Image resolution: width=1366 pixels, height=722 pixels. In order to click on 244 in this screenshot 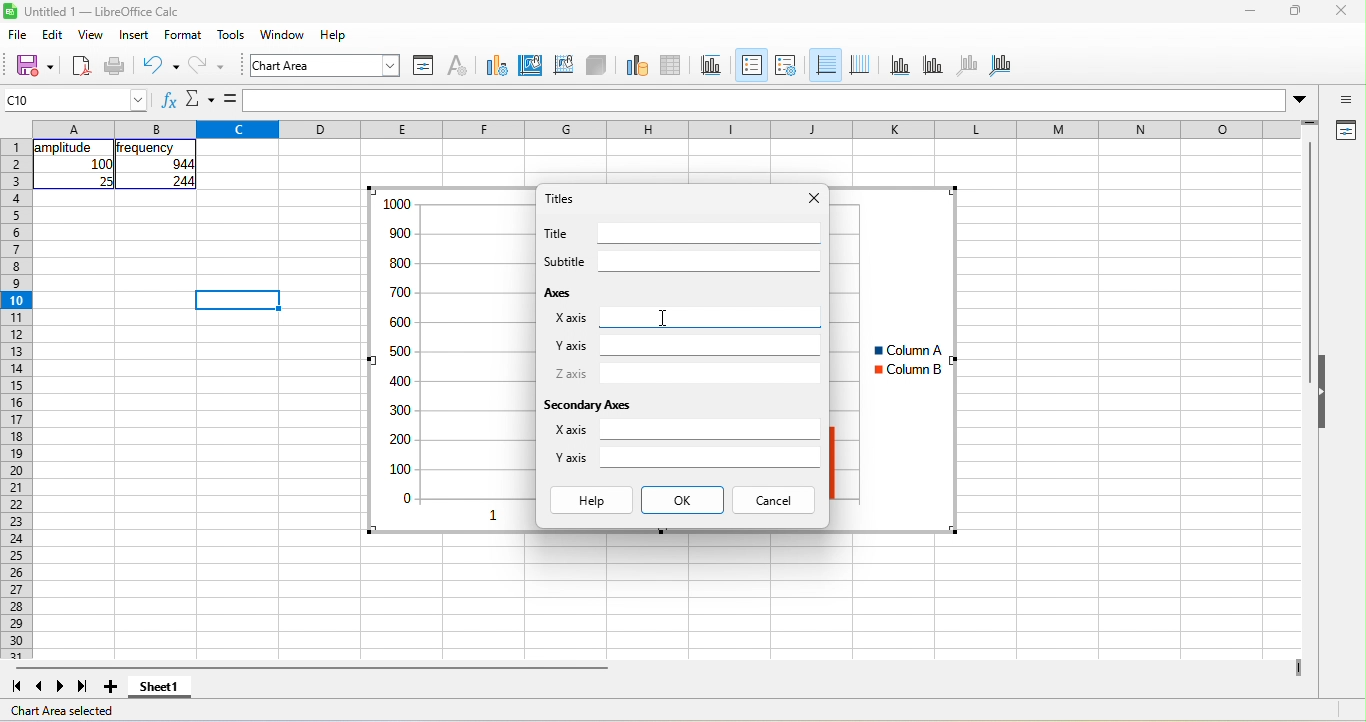, I will do `click(183, 181)`.